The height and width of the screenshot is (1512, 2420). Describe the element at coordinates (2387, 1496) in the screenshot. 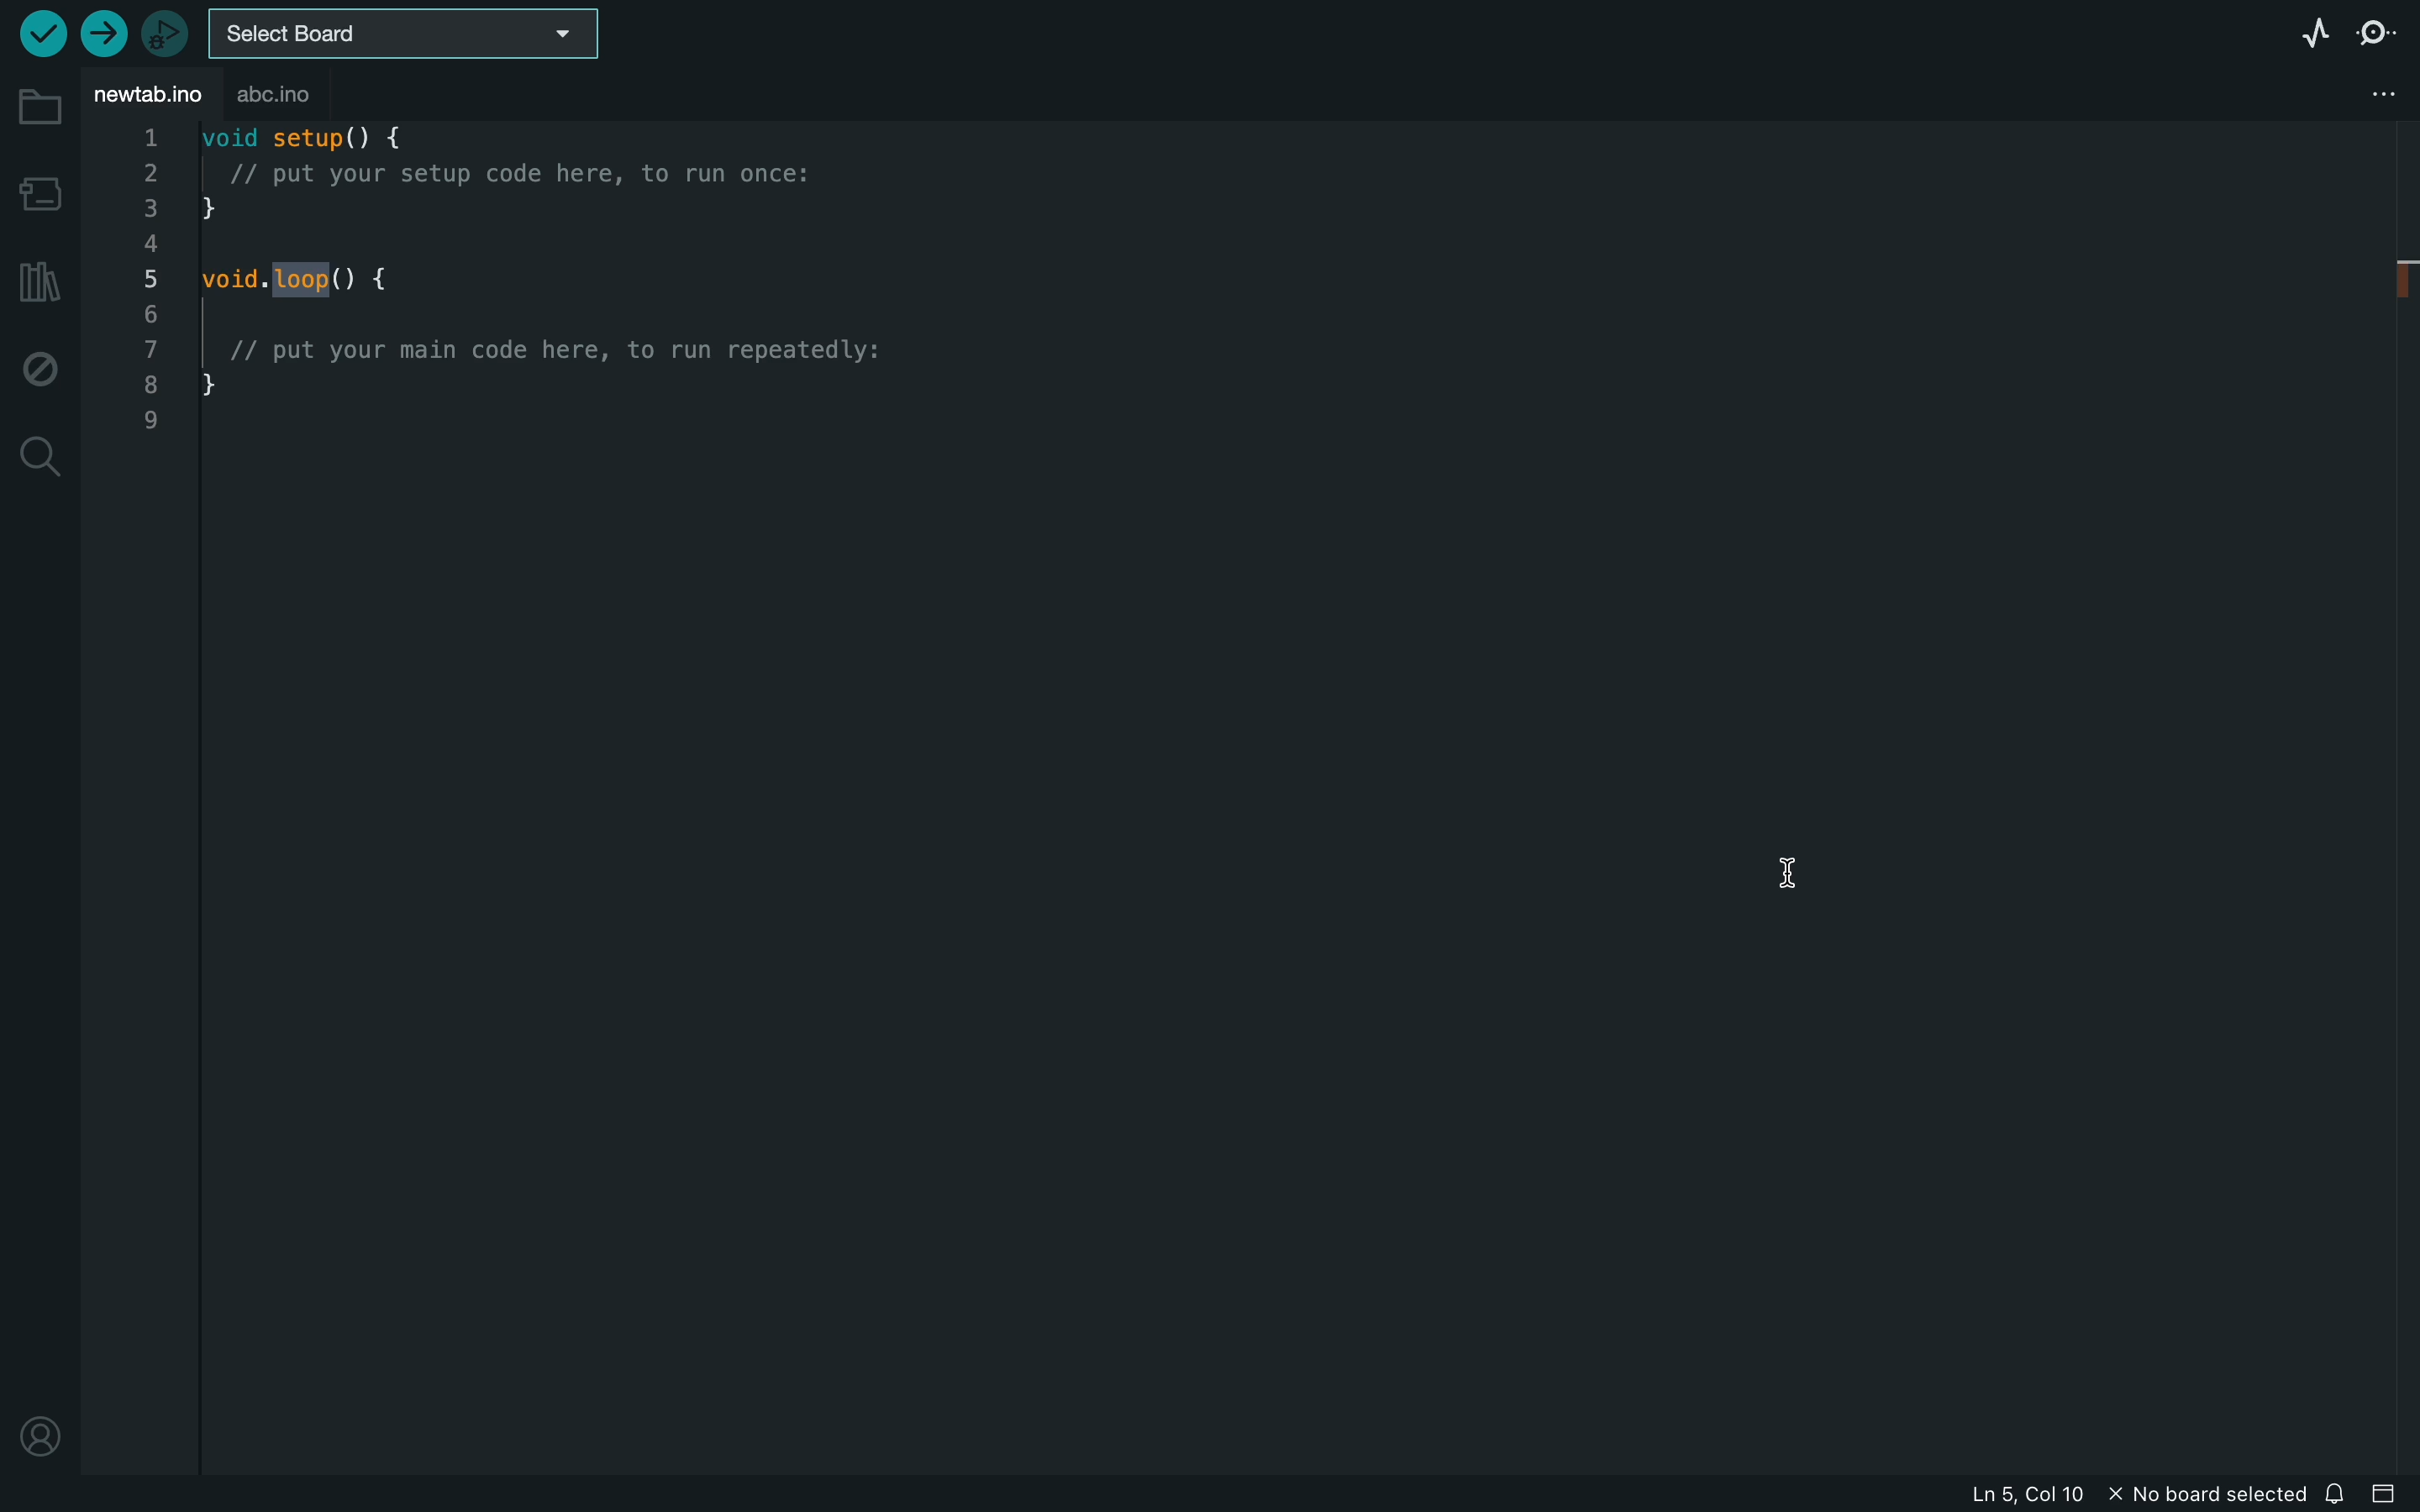

I see `close slide bar` at that location.